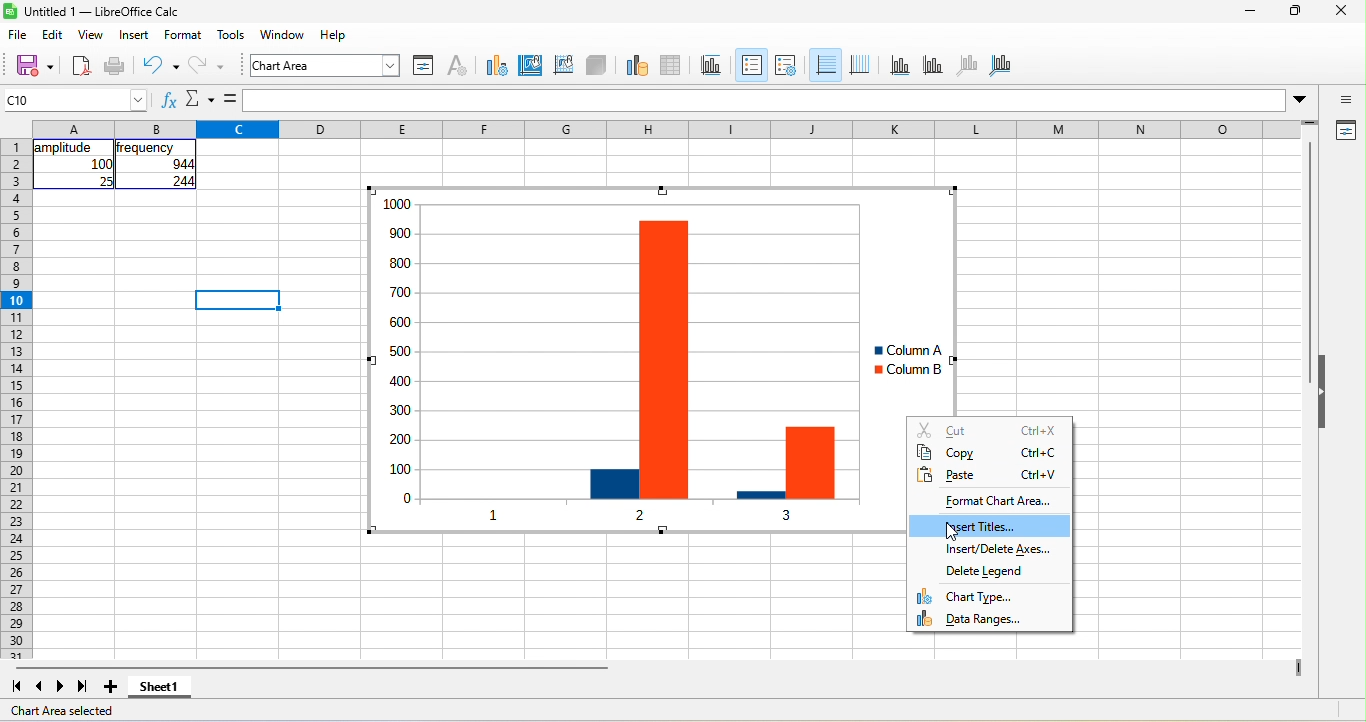  Describe the element at coordinates (765, 100) in the screenshot. I see `formula bar` at that location.